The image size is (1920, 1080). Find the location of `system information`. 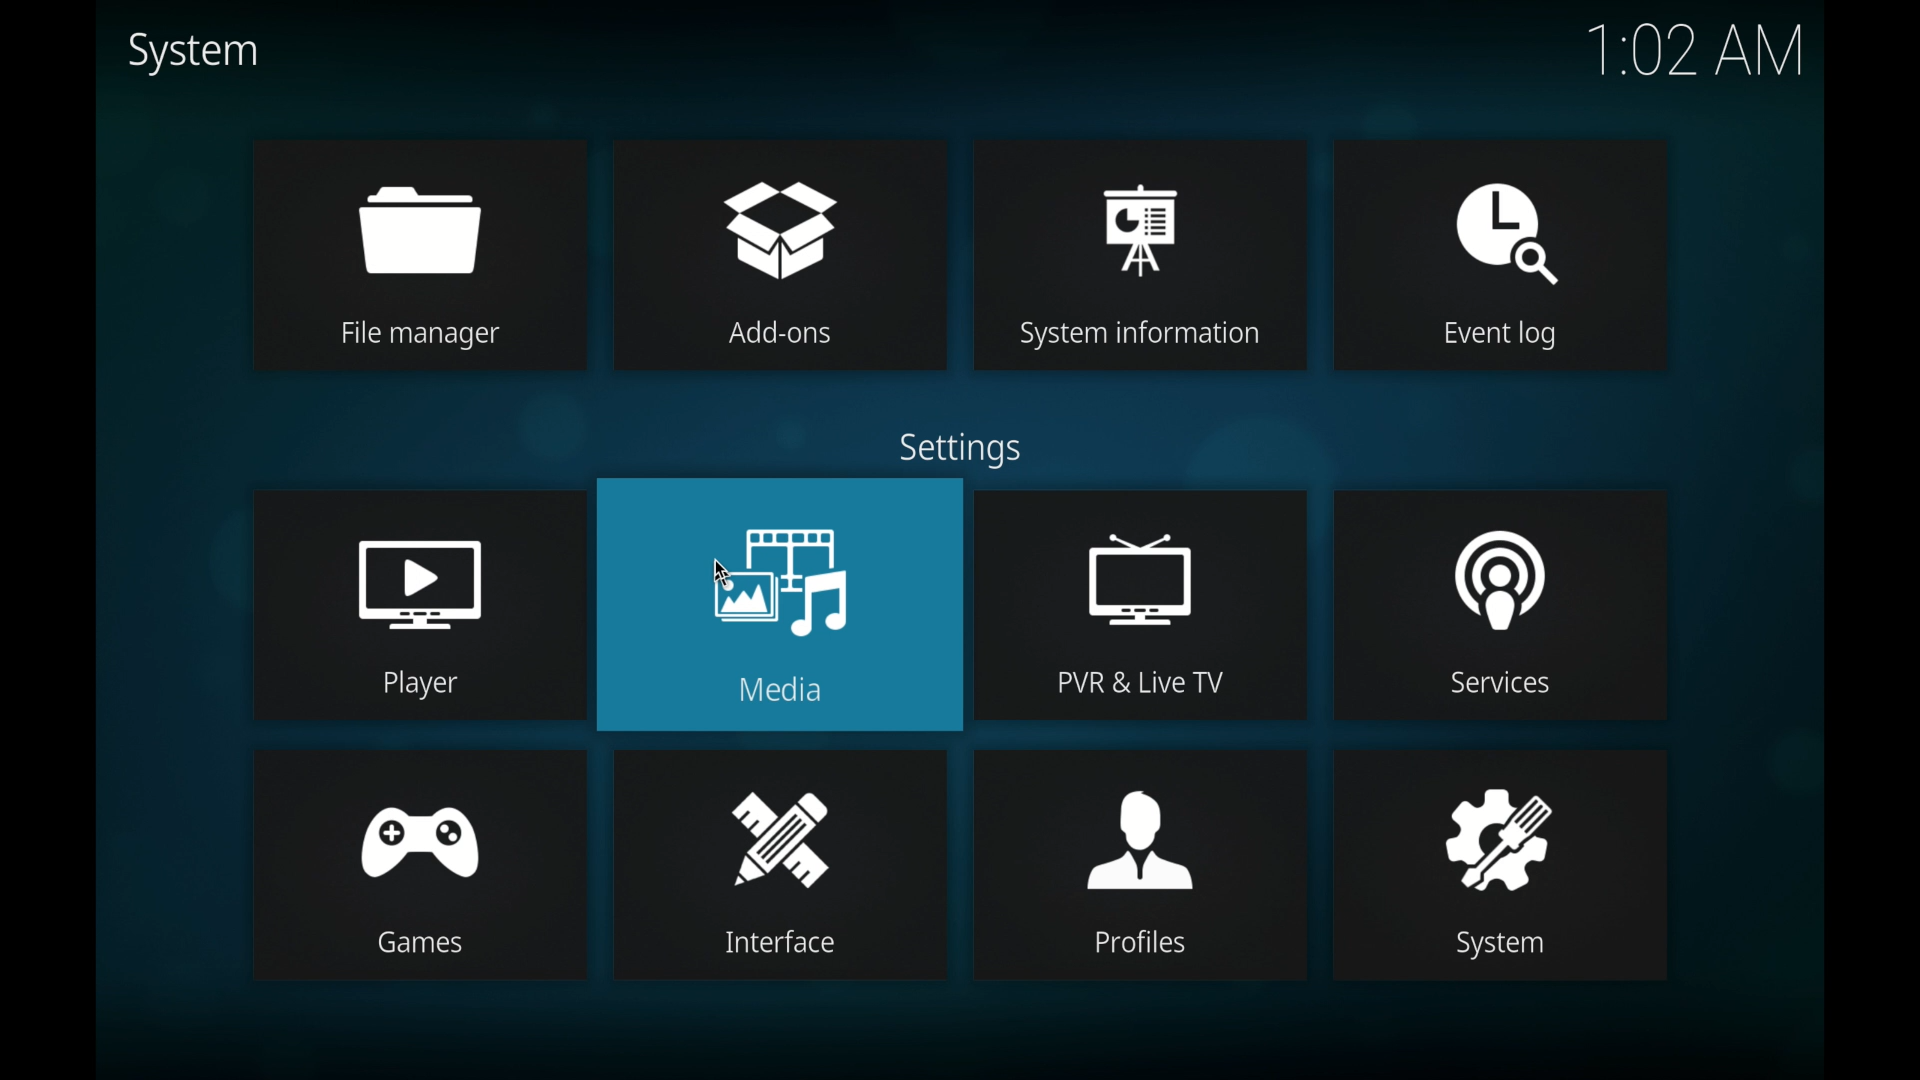

system information is located at coordinates (1142, 211).